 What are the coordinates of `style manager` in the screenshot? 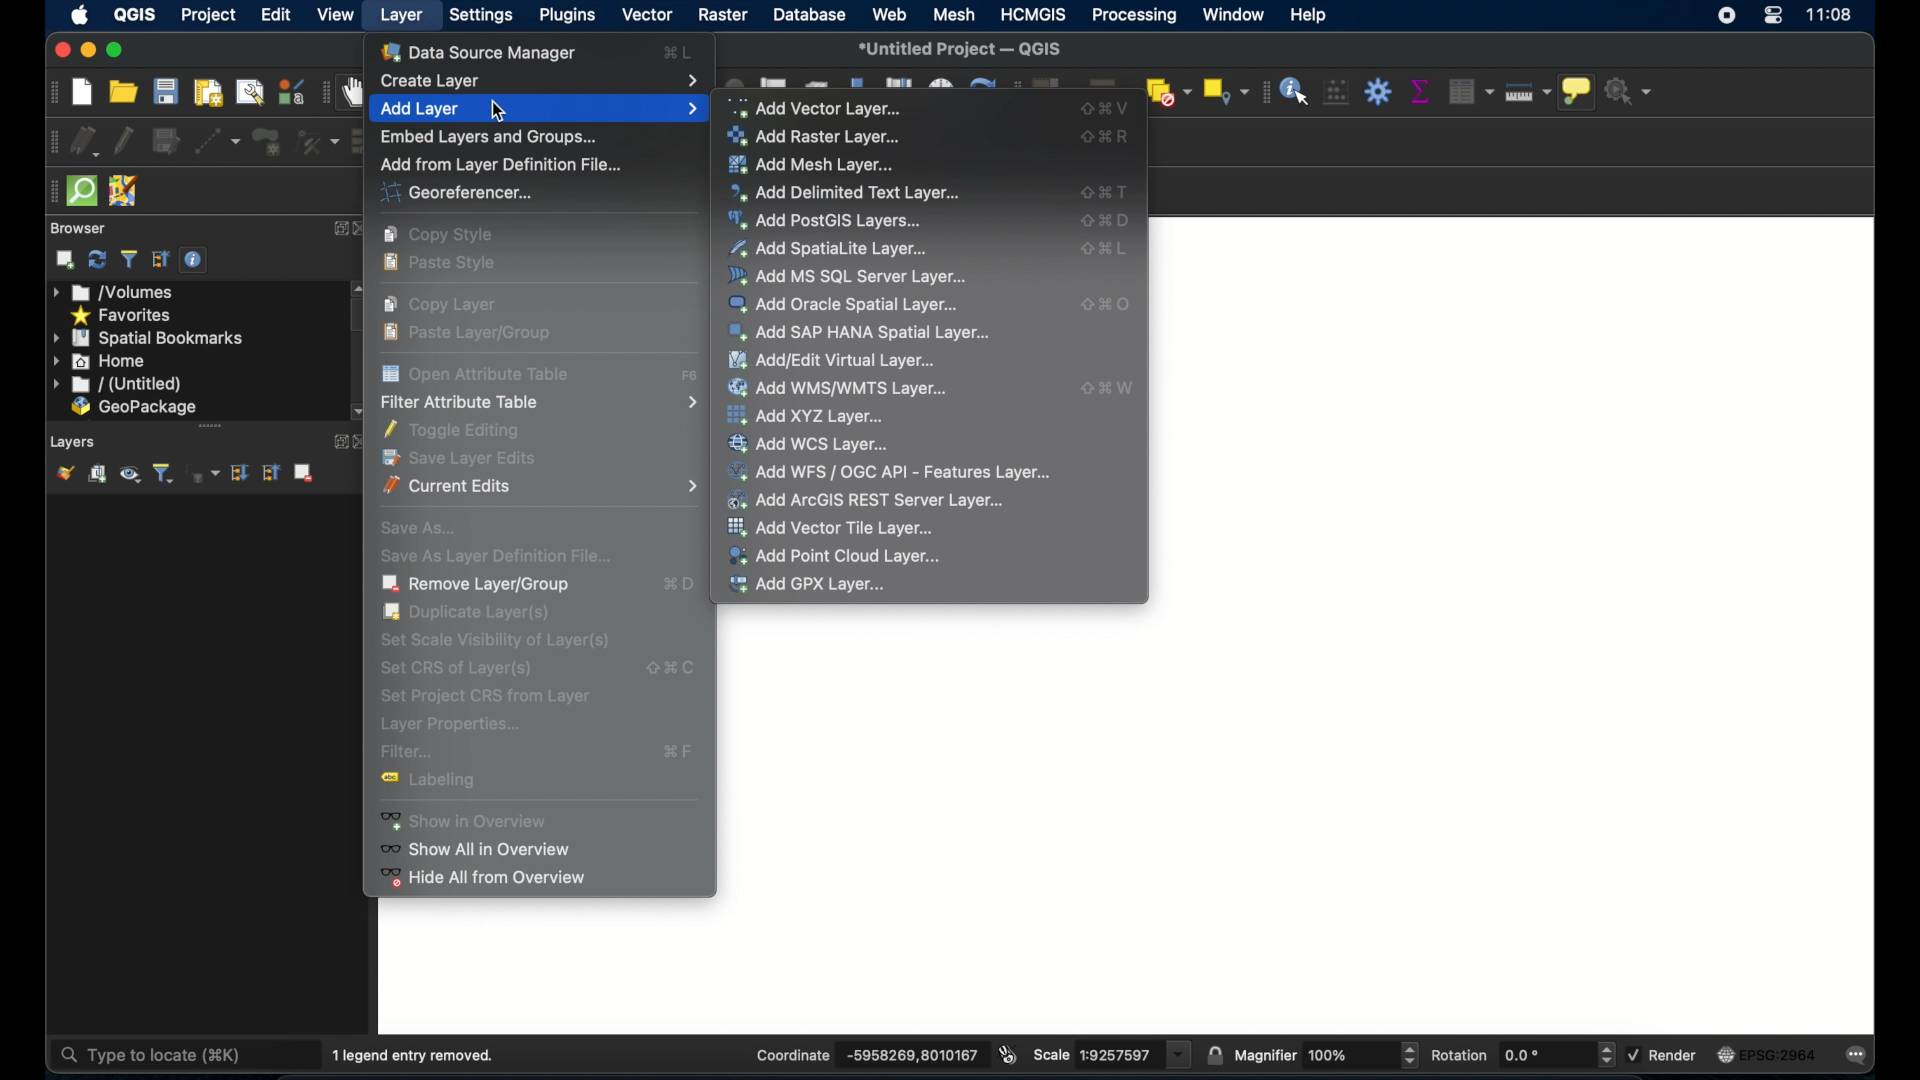 It's located at (290, 91).